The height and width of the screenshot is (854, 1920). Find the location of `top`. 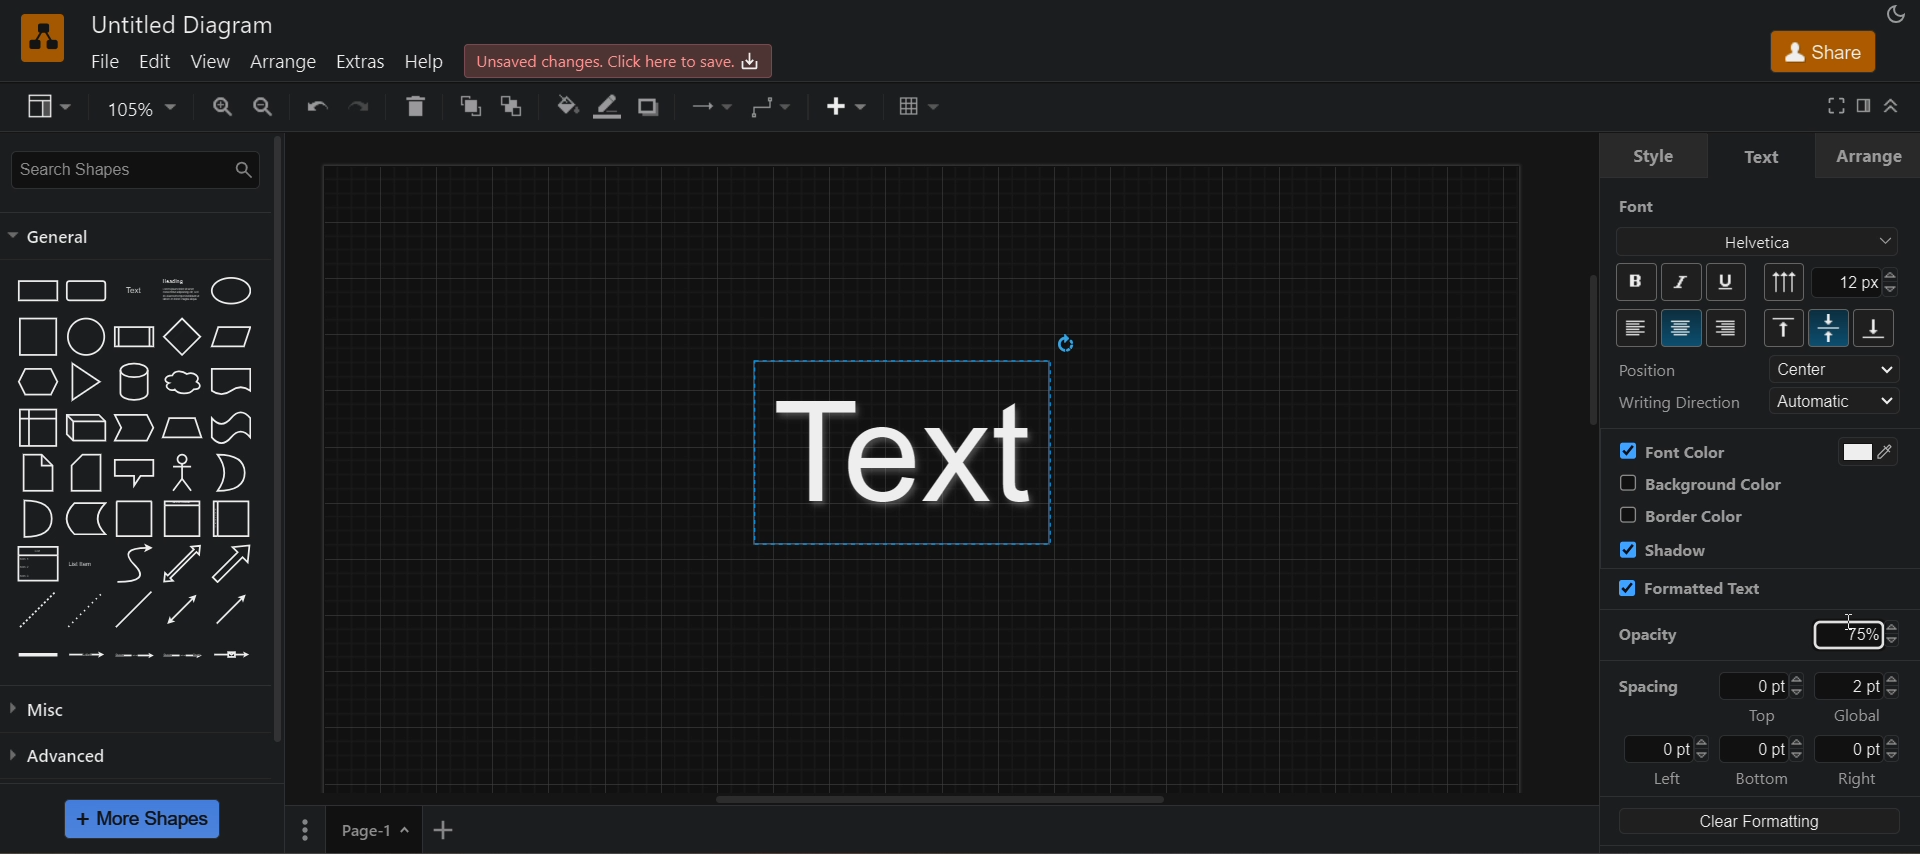

top is located at coordinates (1762, 716).